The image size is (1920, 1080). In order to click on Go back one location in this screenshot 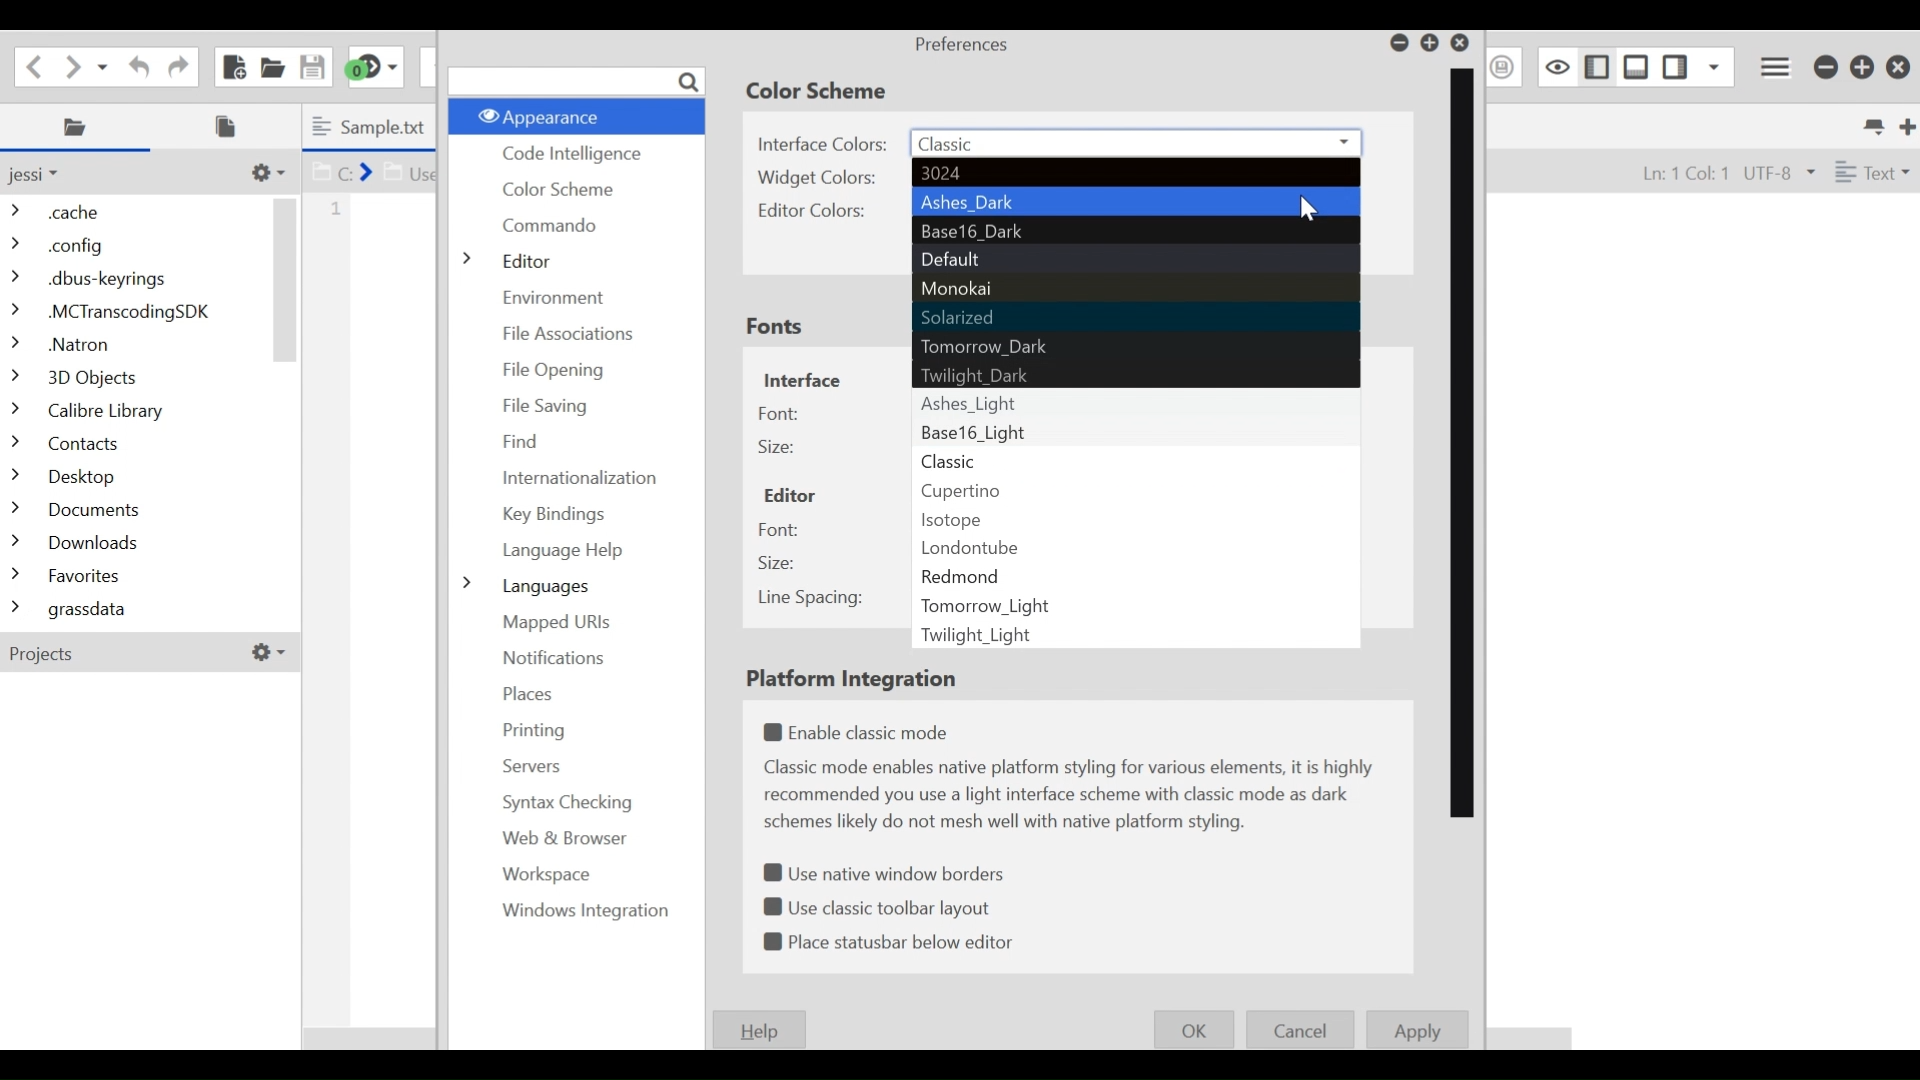, I will do `click(34, 64)`.